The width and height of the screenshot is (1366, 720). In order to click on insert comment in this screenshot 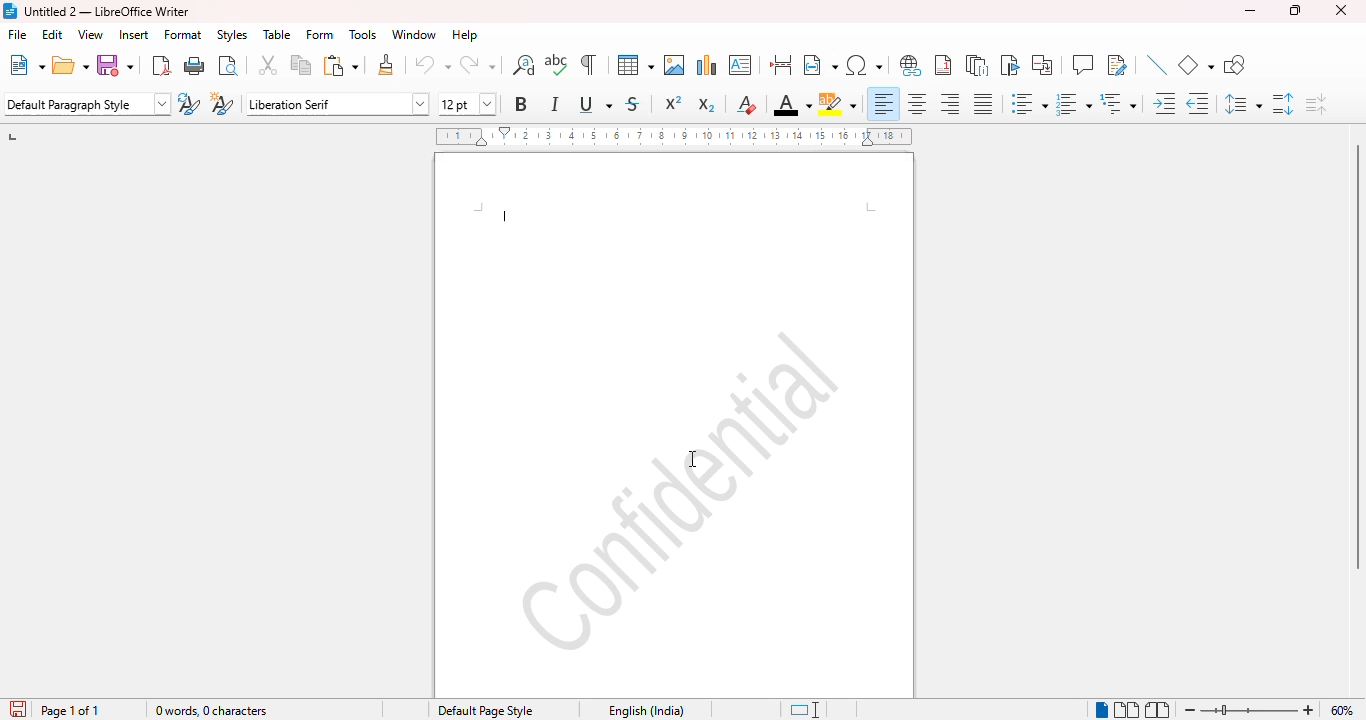, I will do `click(1083, 64)`.